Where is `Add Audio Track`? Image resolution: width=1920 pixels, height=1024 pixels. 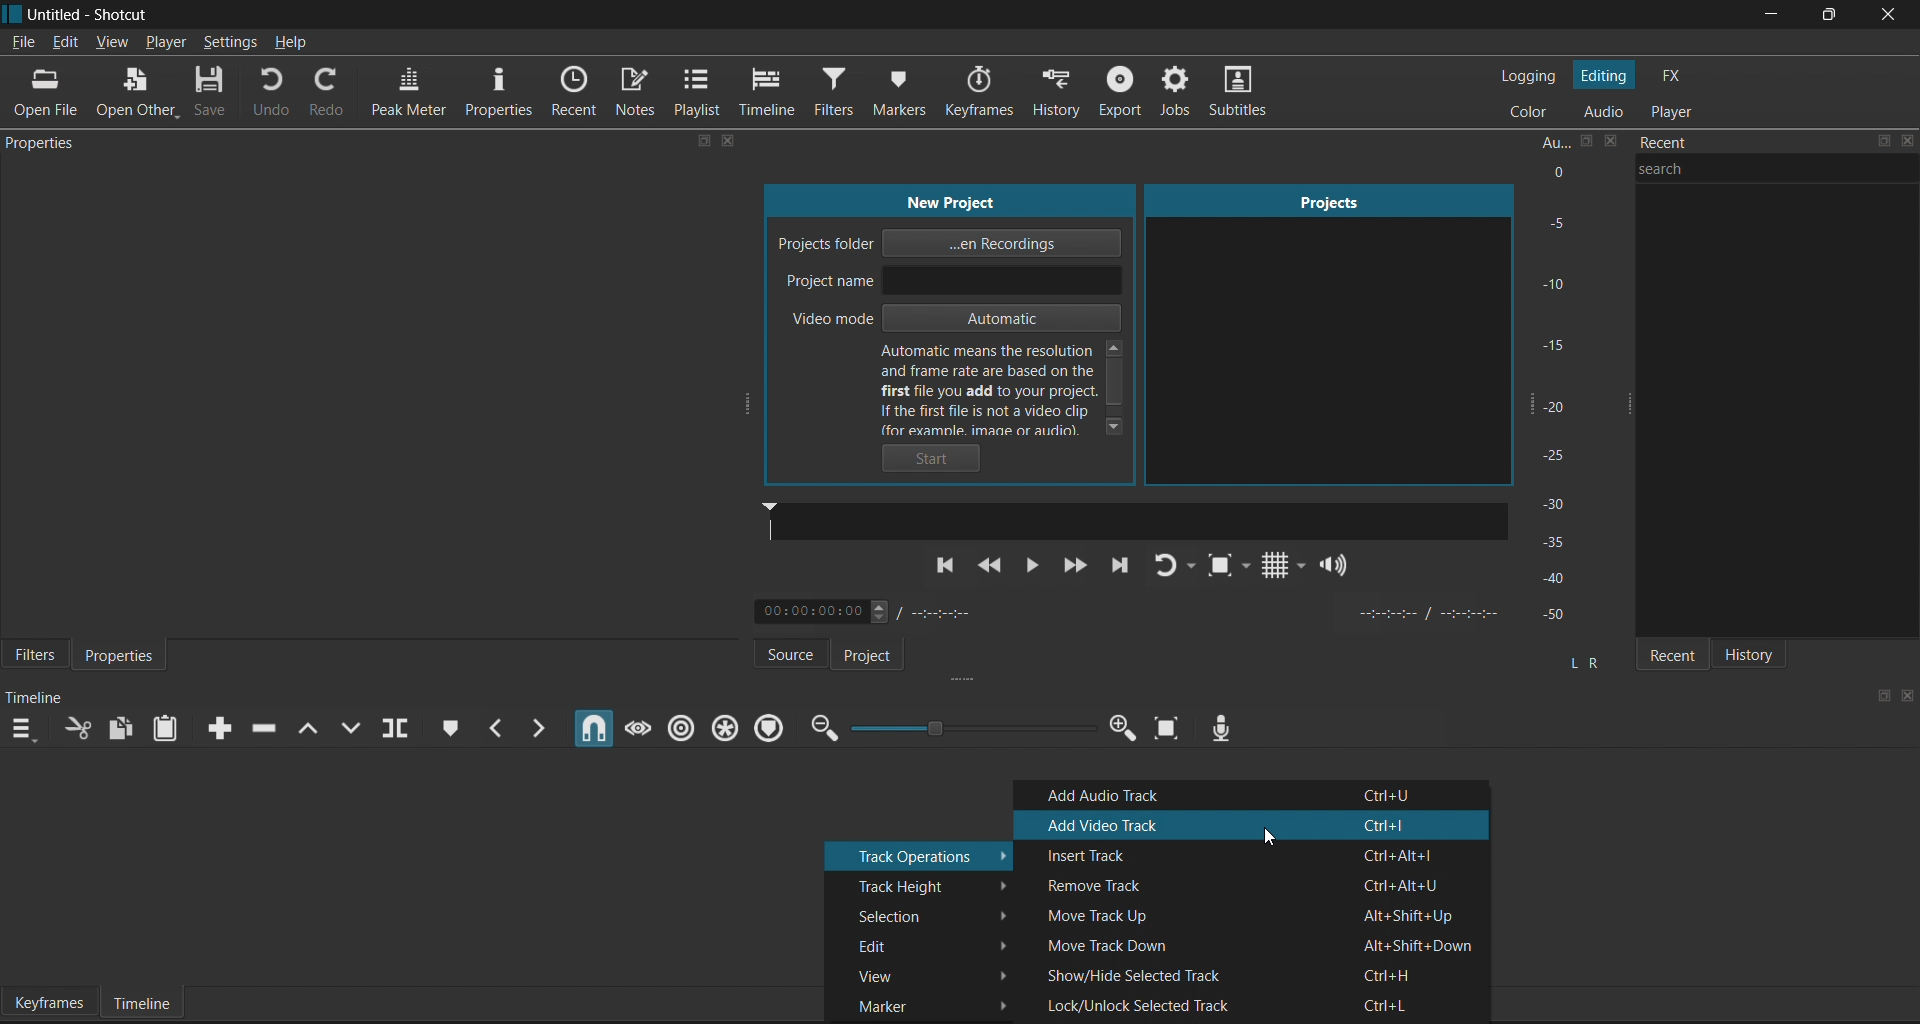 Add Audio Track is located at coordinates (1254, 795).